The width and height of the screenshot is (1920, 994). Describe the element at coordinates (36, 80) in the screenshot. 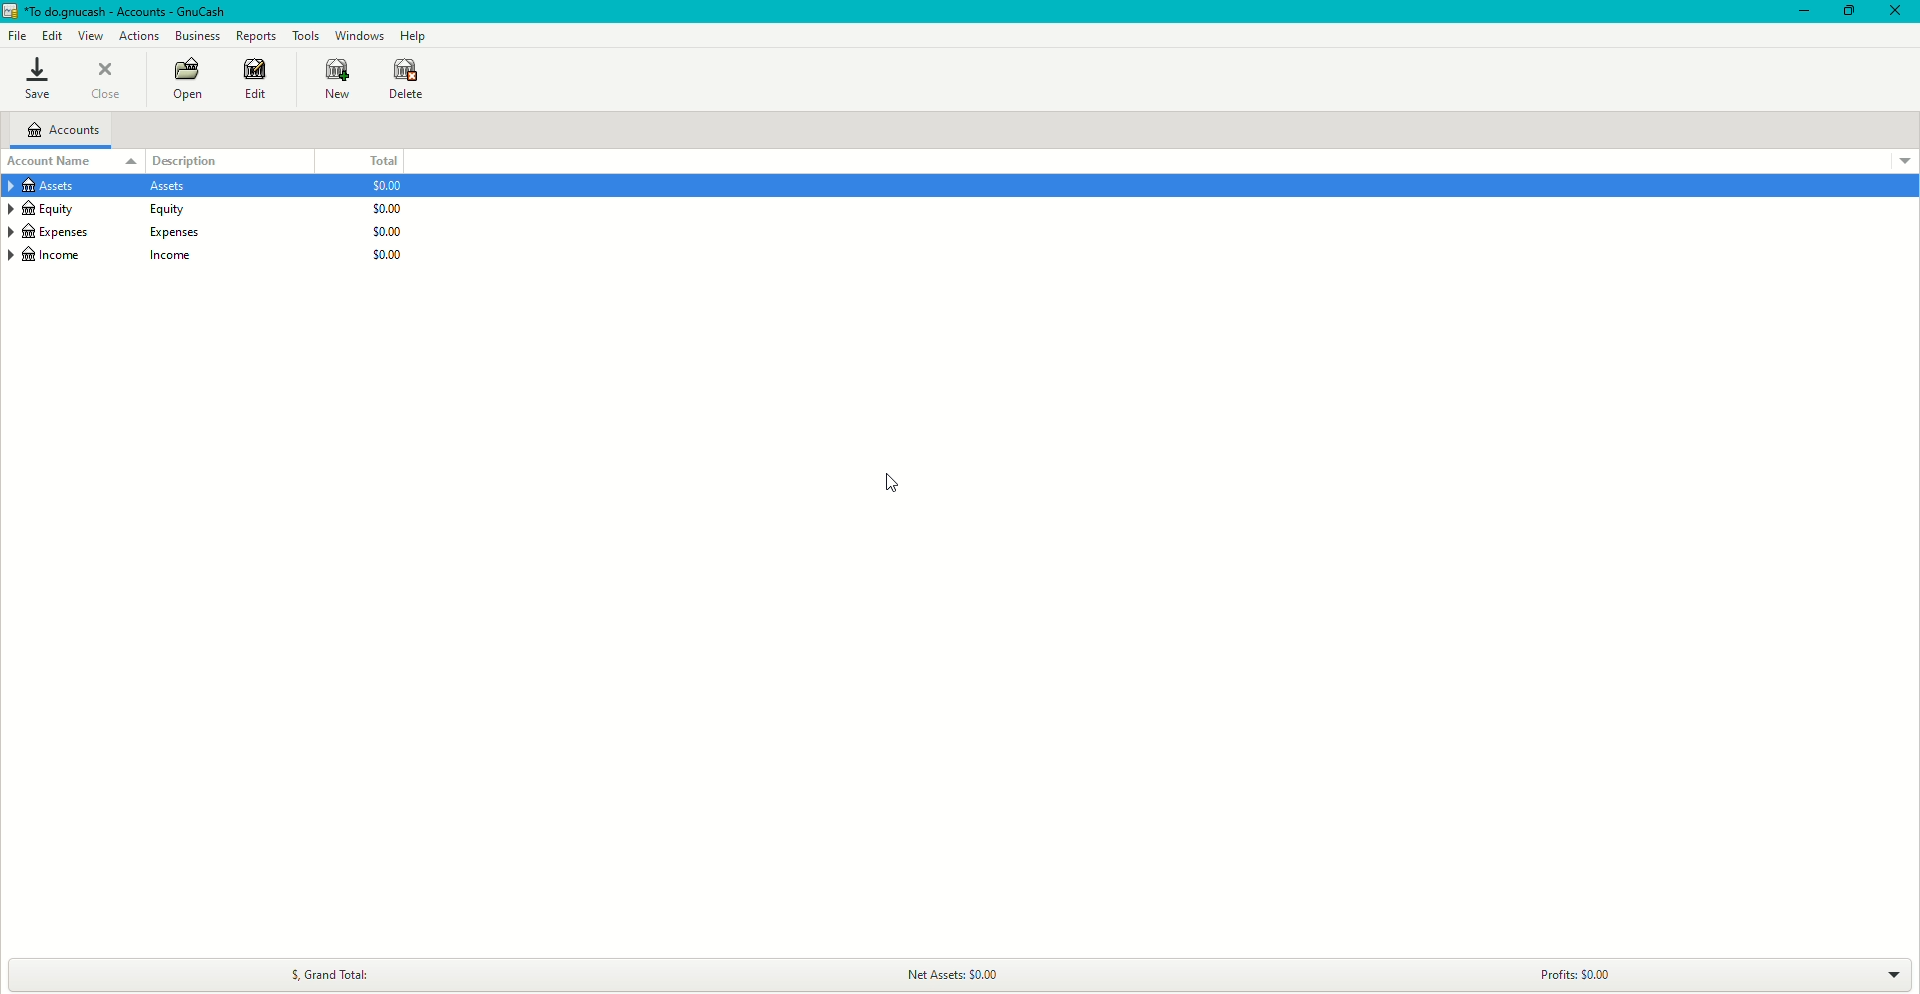

I see `Save` at that location.